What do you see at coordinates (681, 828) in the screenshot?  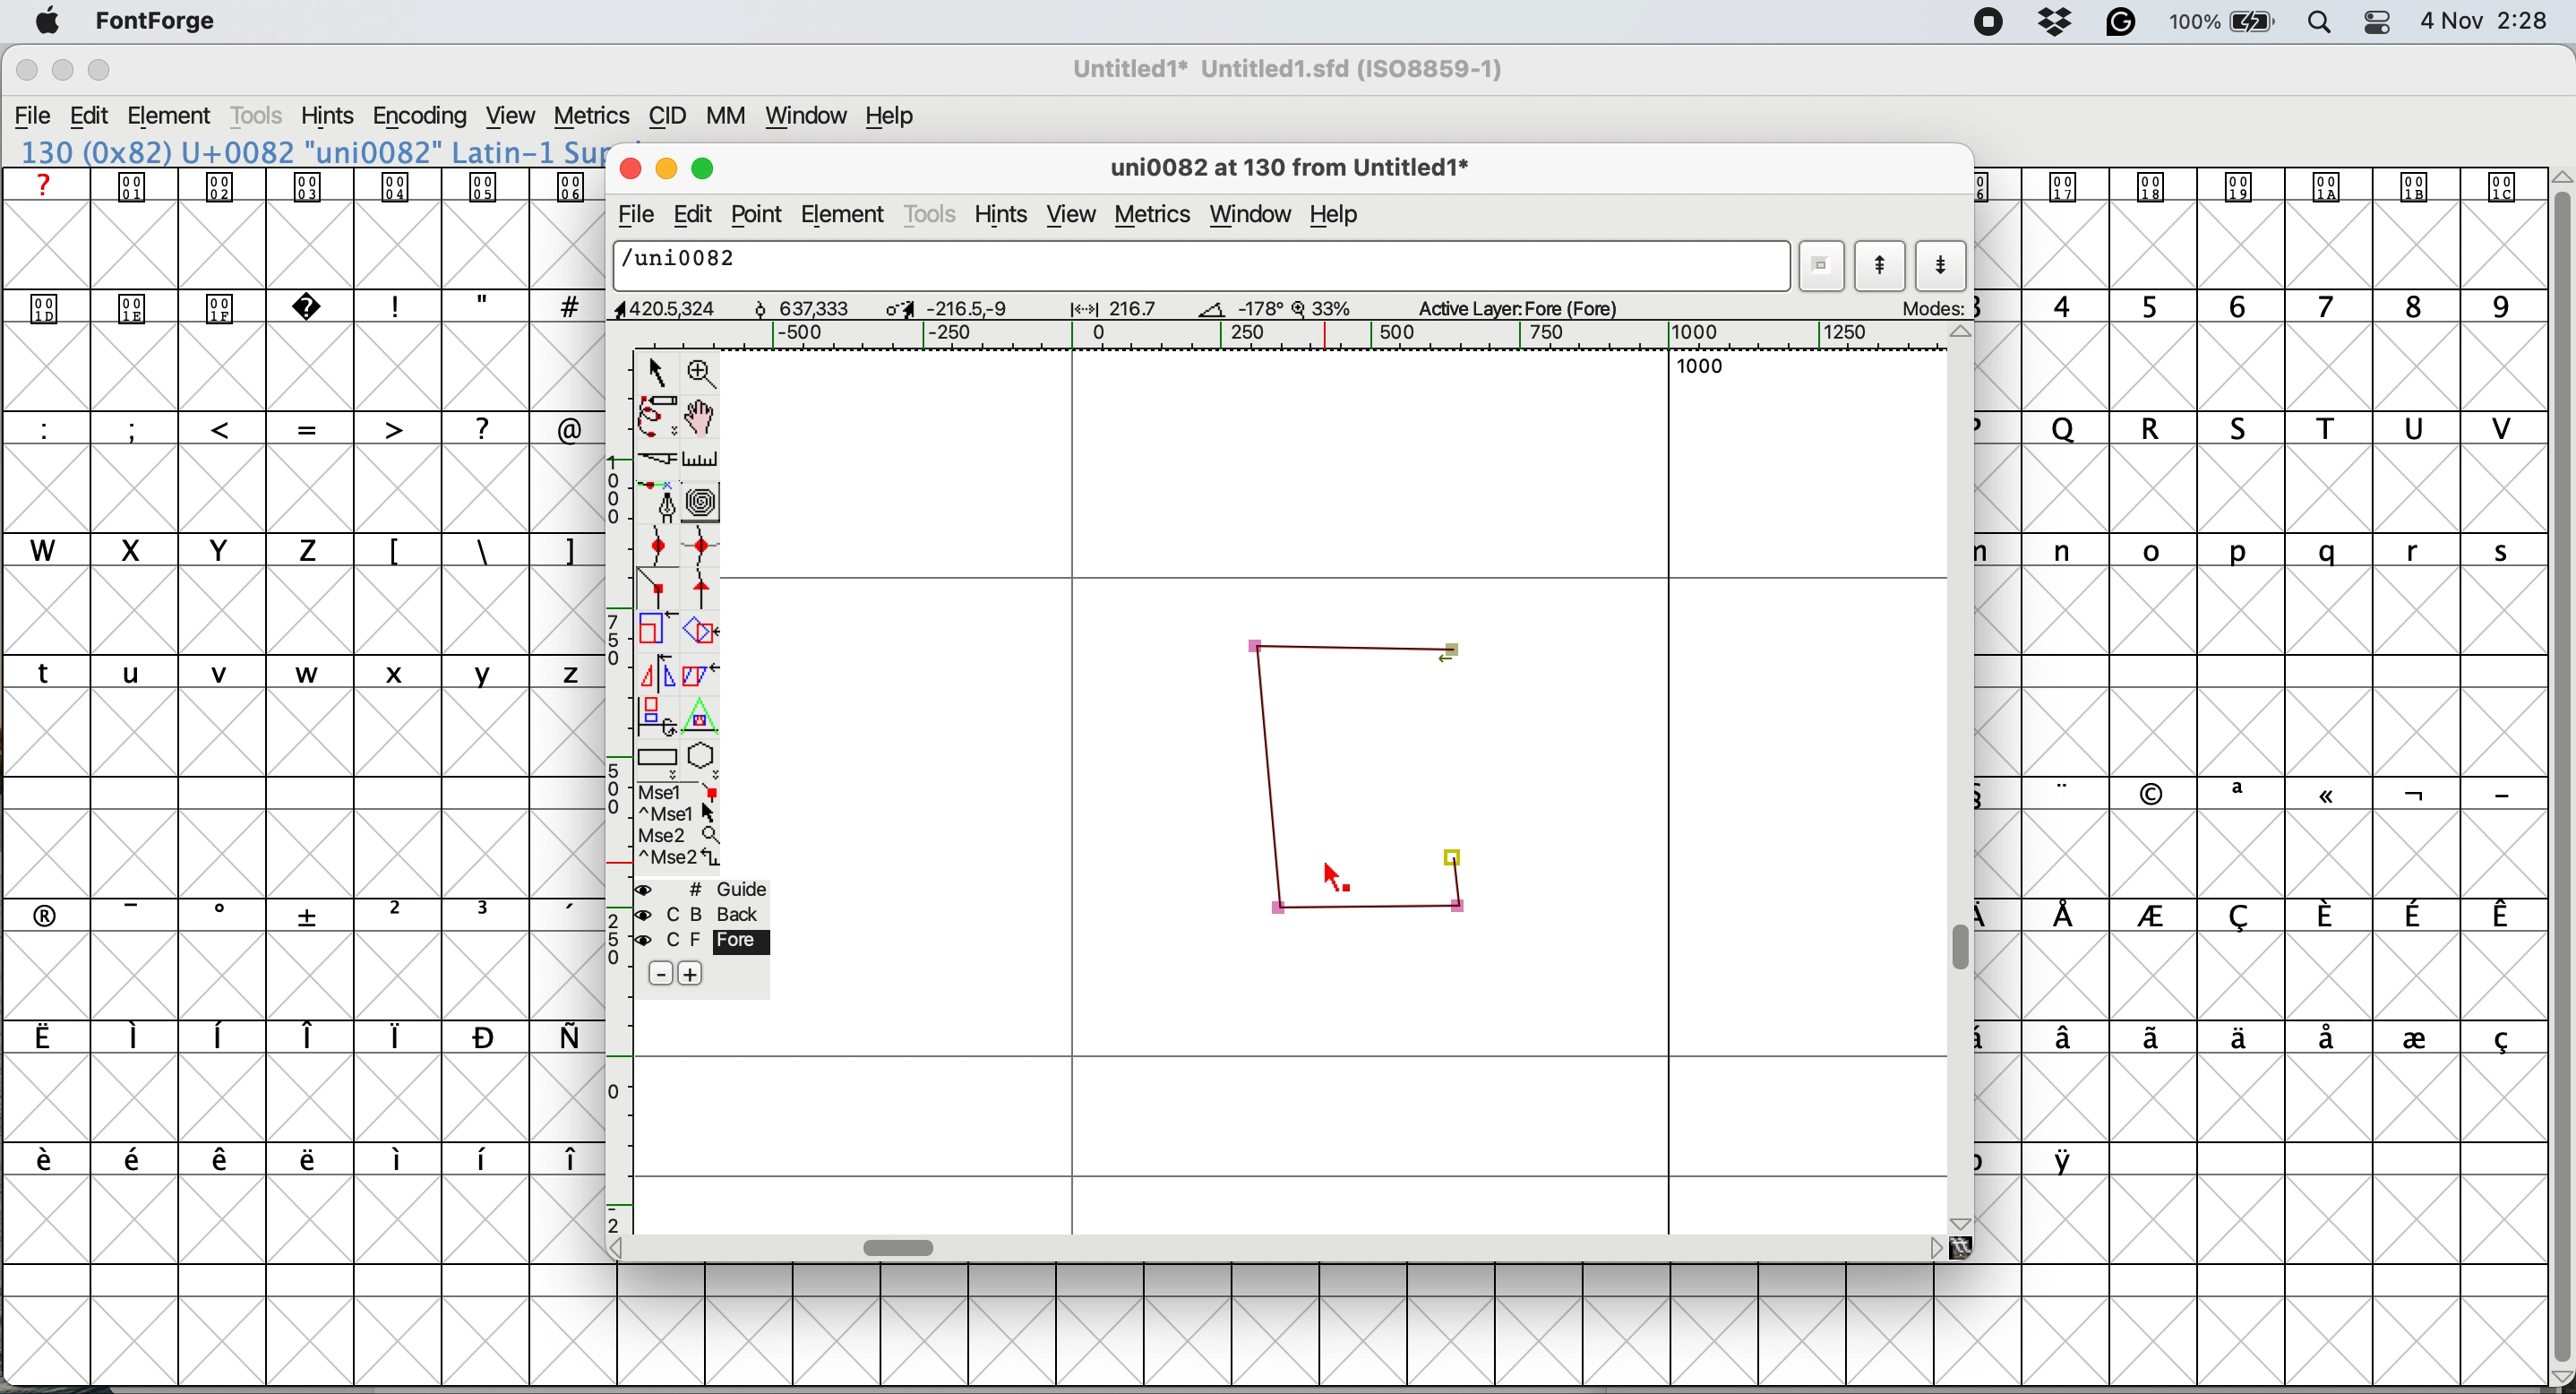 I see `selections` at bounding box center [681, 828].